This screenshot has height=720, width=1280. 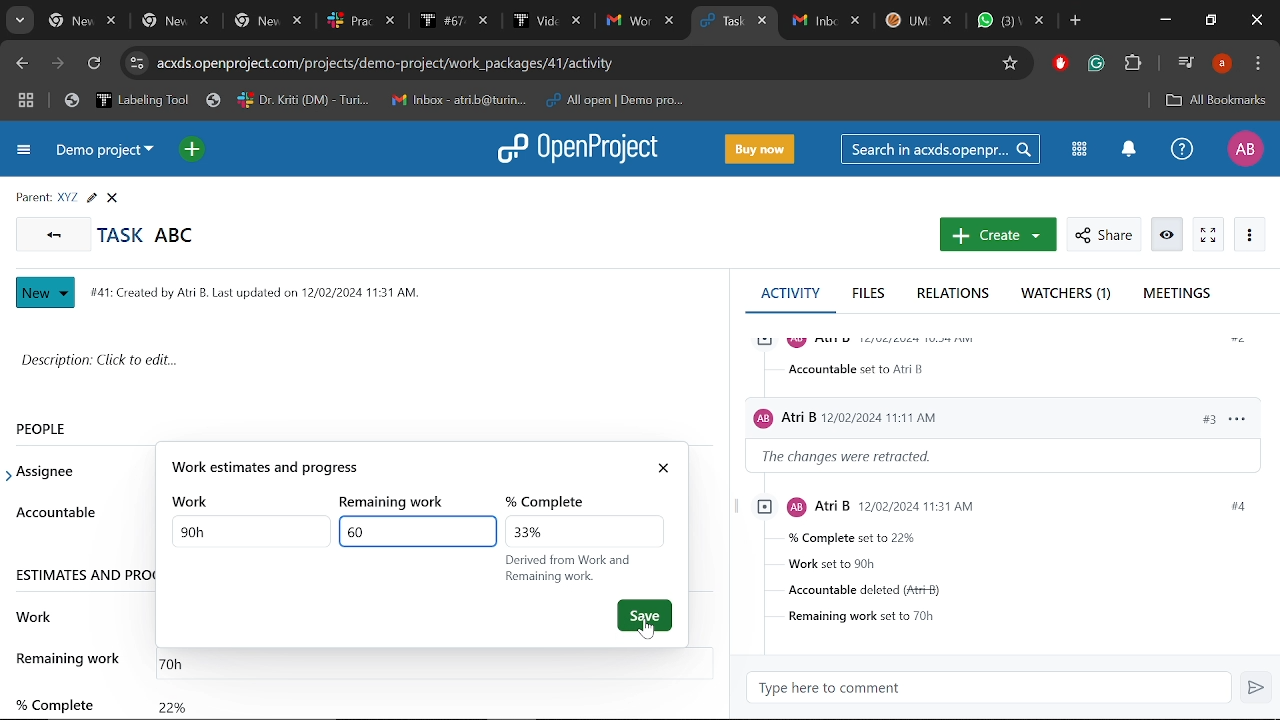 What do you see at coordinates (378, 101) in the screenshot?
I see `Bookmarked tabs` at bounding box center [378, 101].